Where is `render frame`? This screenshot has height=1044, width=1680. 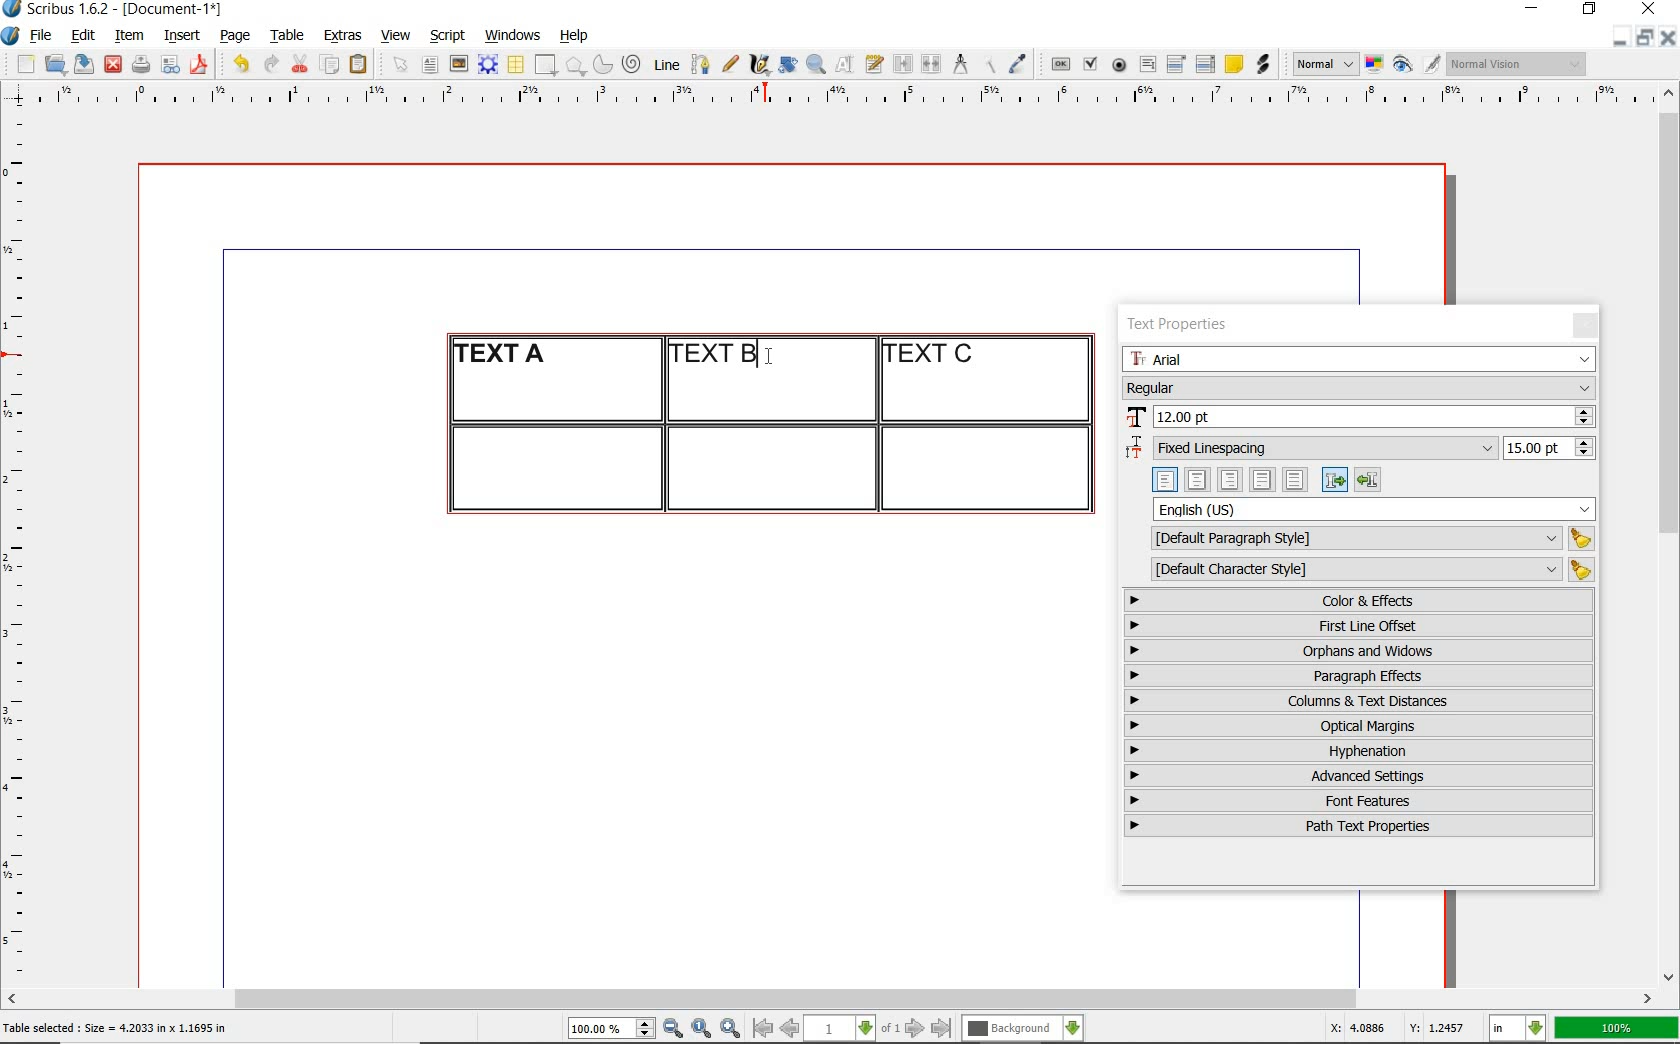
render frame is located at coordinates (488, 65).